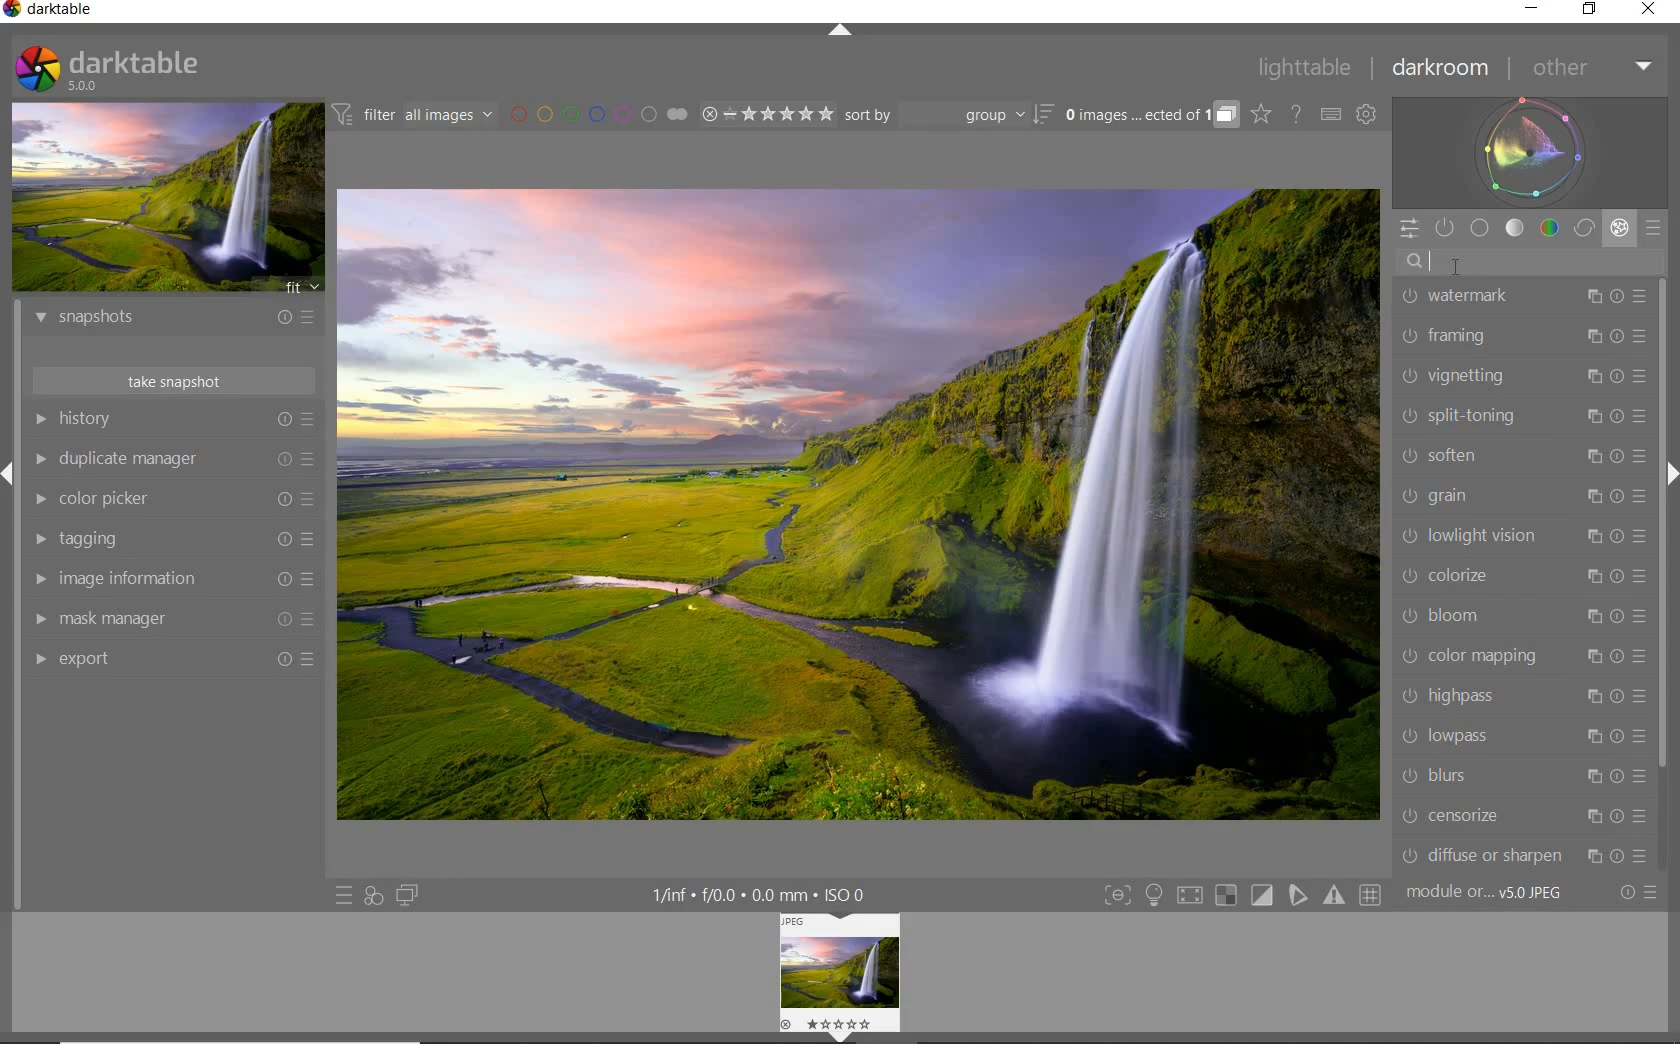 Image resolution: width=1680 pixels, height=1044 pixels. I want to click on diffuse or sharpen, so click(1525, 855).